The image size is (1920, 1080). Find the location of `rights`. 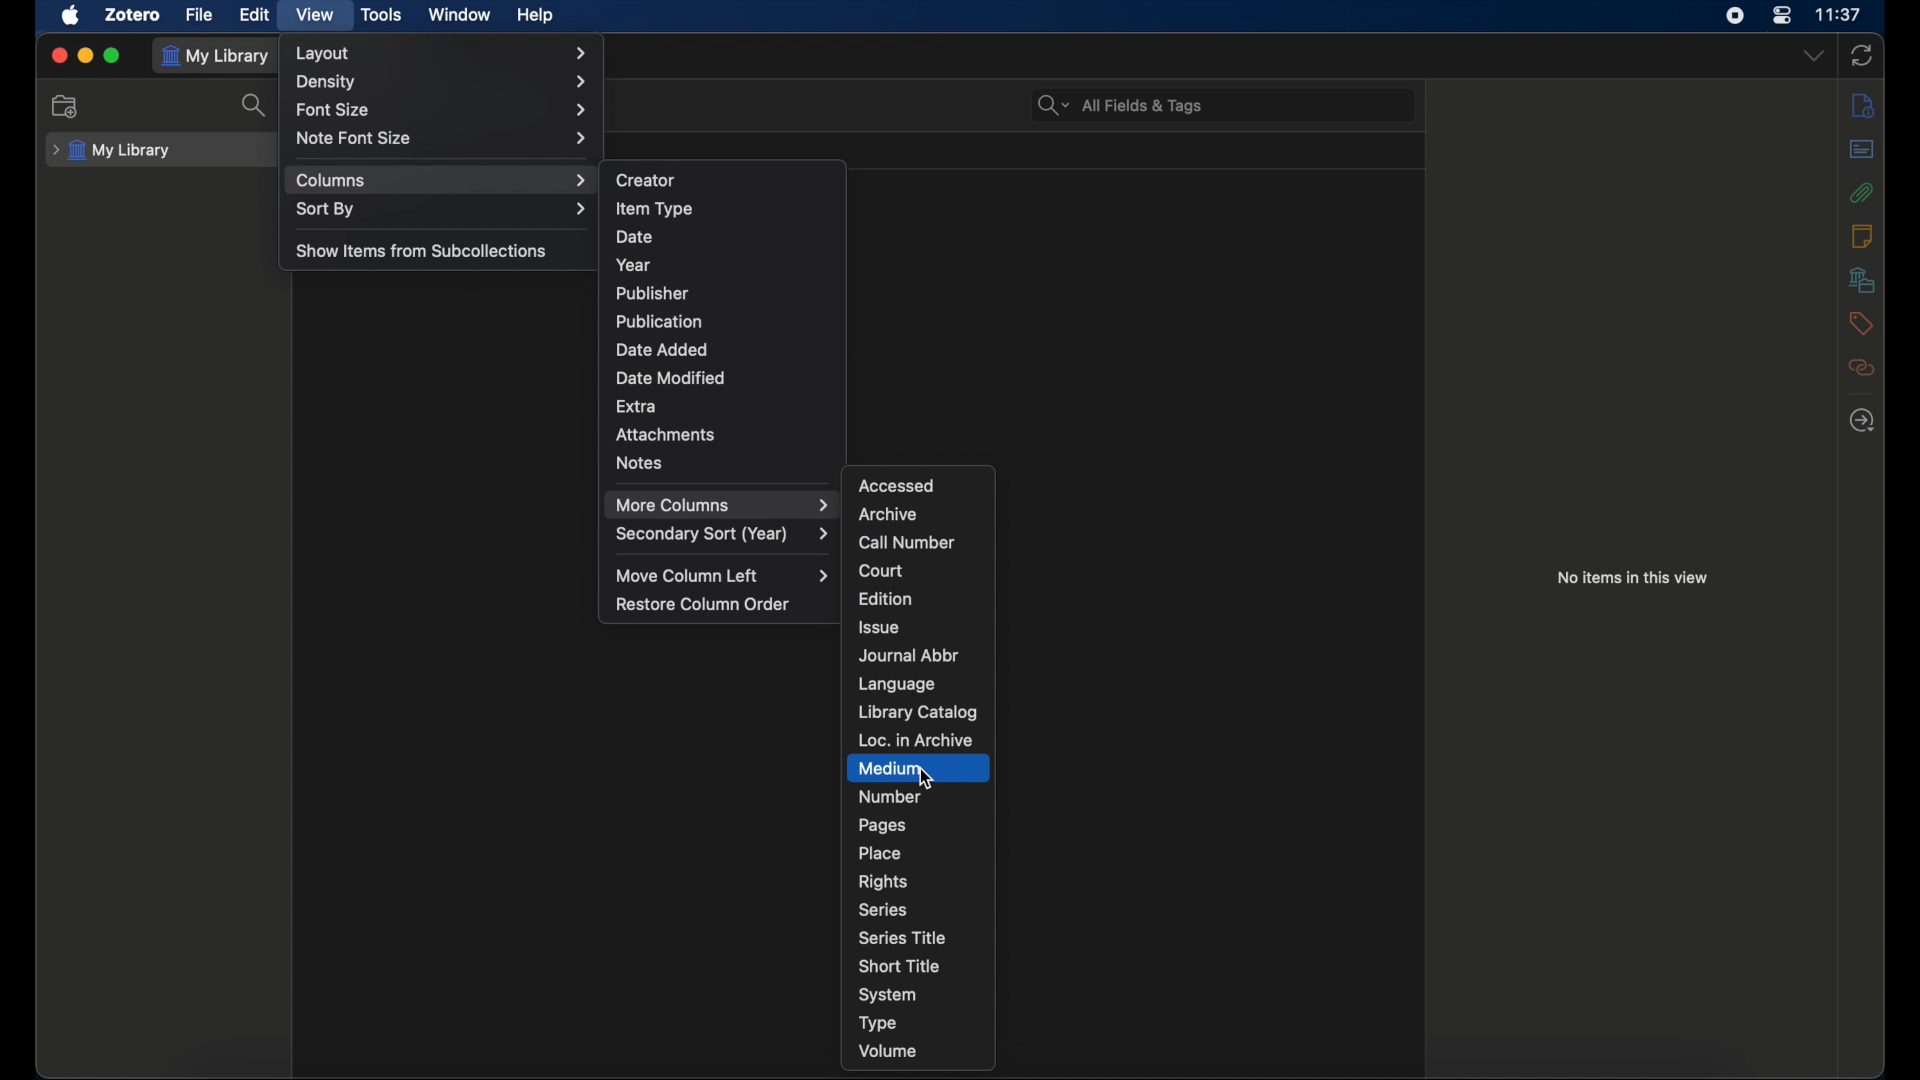

rights is located at coordinates (883, 881).